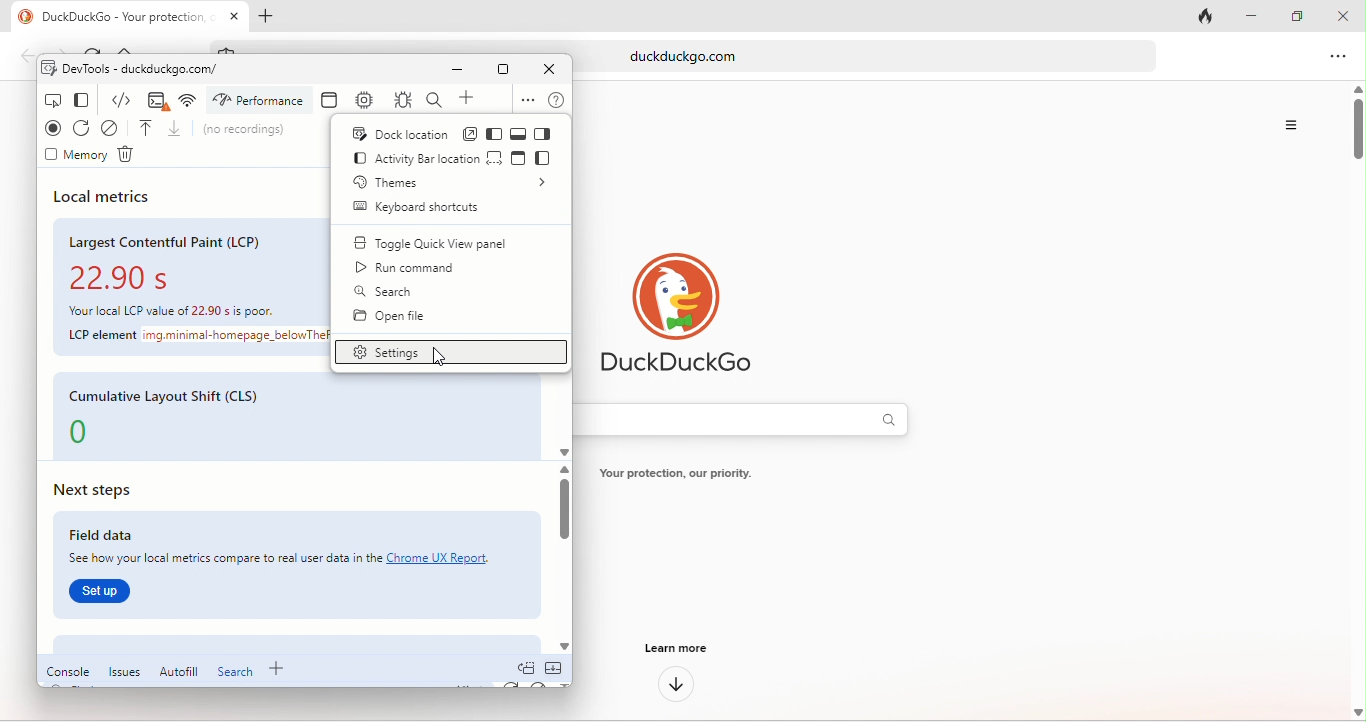  Describe the element at coordinates (677, 685) in the screenshot. I see `down arrow` at that location.